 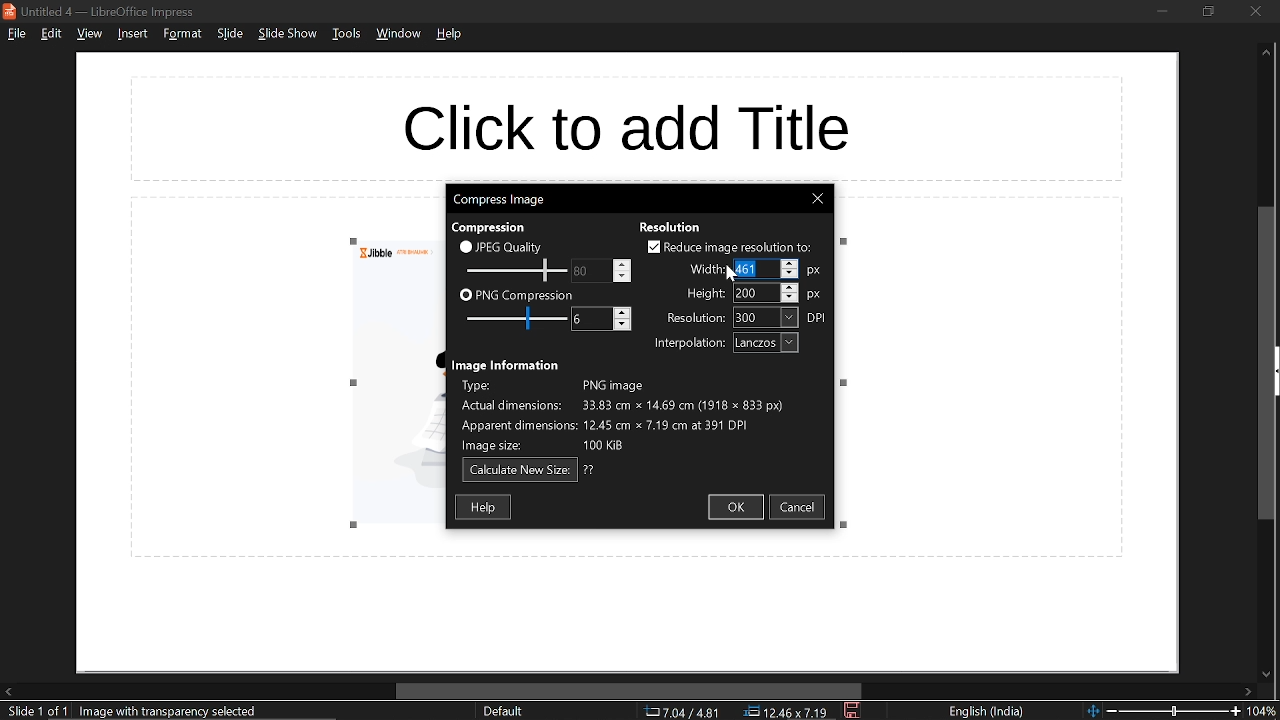 What do you see at coordinates (789, 712) in the screenshot?
I see `location` at bounding box center [789, 712].